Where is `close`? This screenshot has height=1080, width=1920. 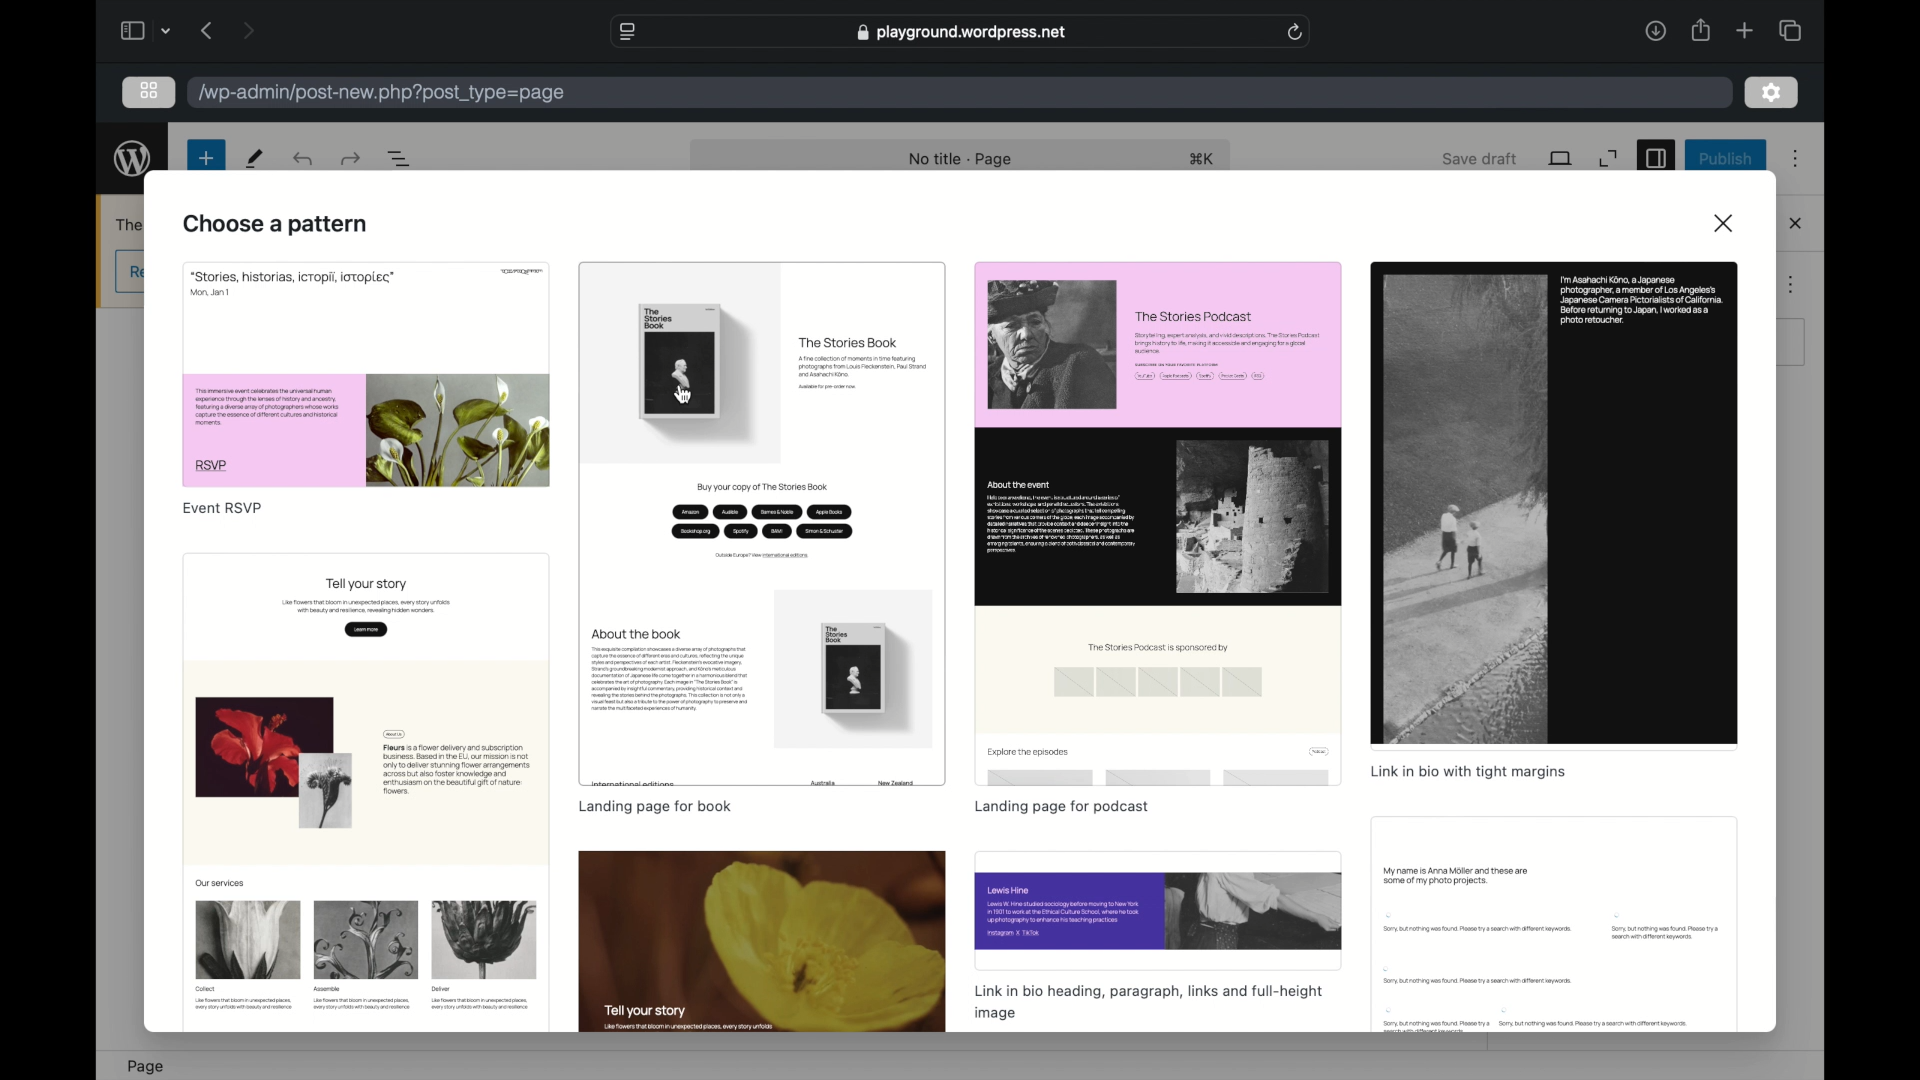
close is located at coordinates (1725, 224).